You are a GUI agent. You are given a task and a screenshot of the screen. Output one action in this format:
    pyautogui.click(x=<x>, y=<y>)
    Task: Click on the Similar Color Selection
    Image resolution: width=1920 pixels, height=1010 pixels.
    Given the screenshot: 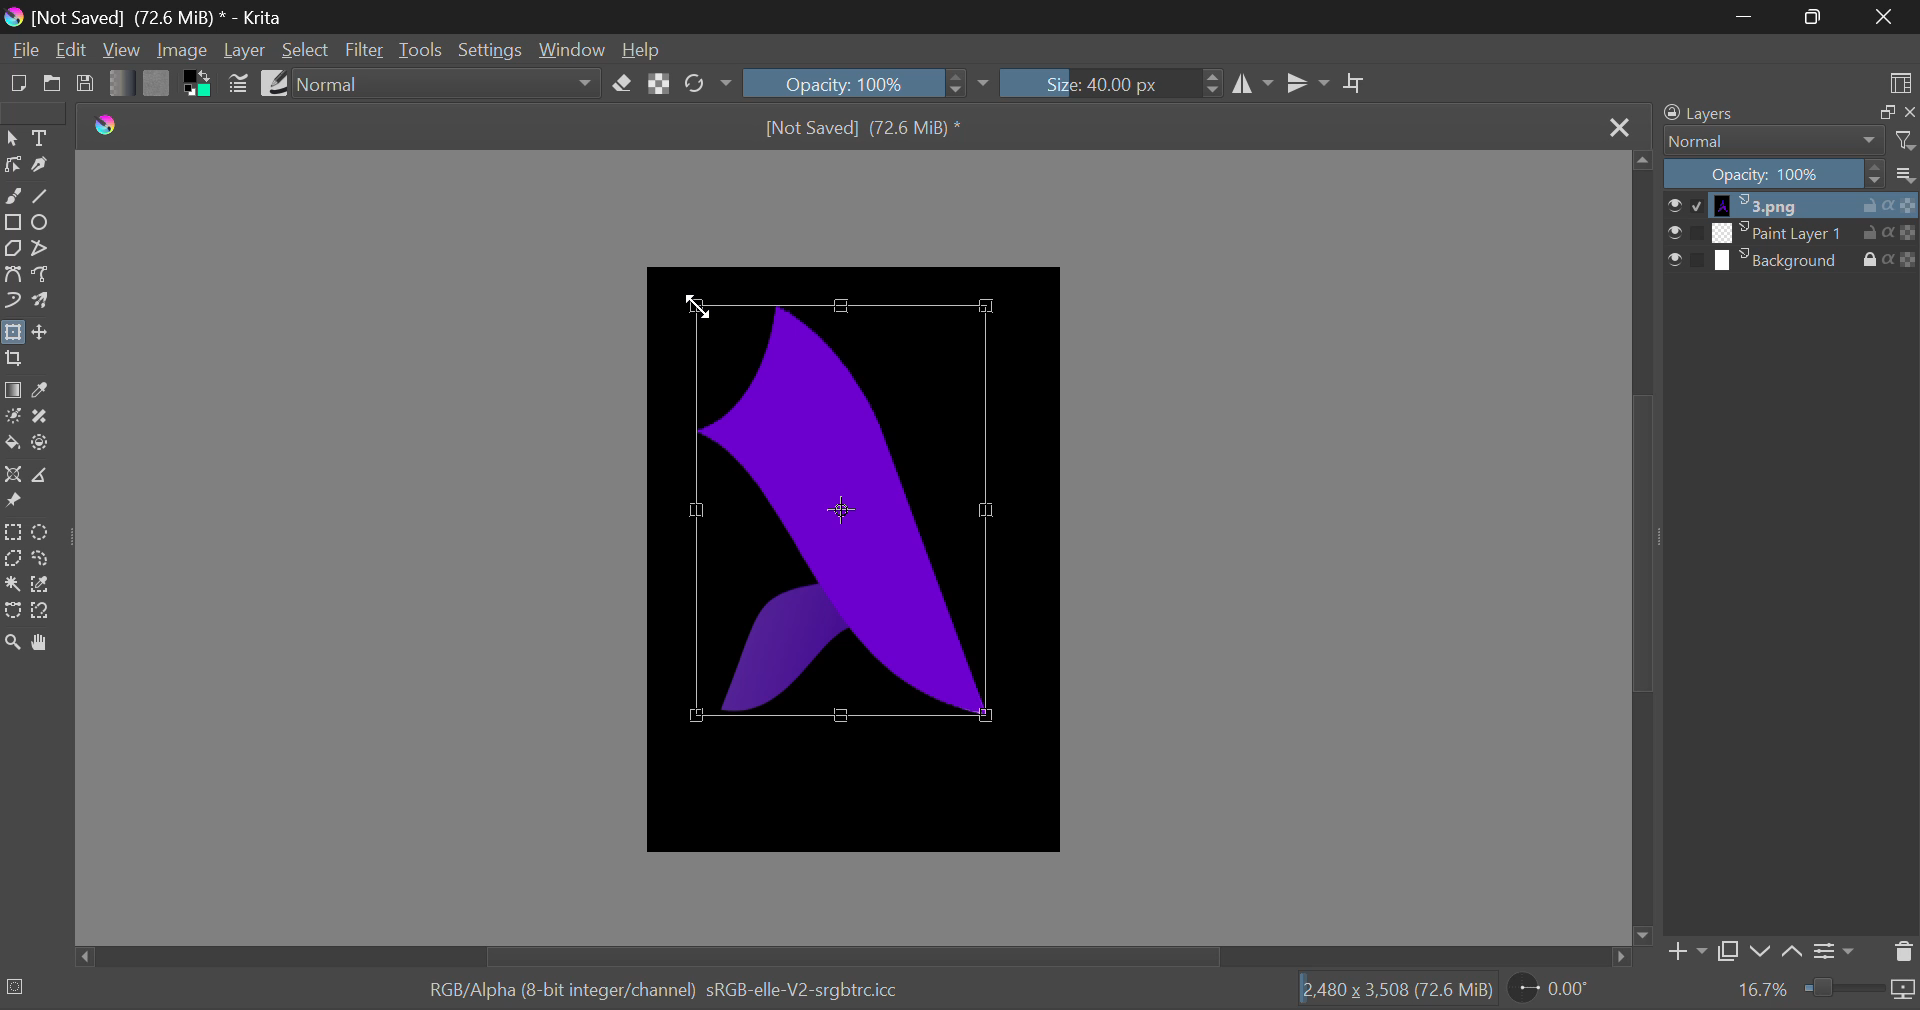 What is the action you would take?
    pyautogui.click(x=41, y=584)
    